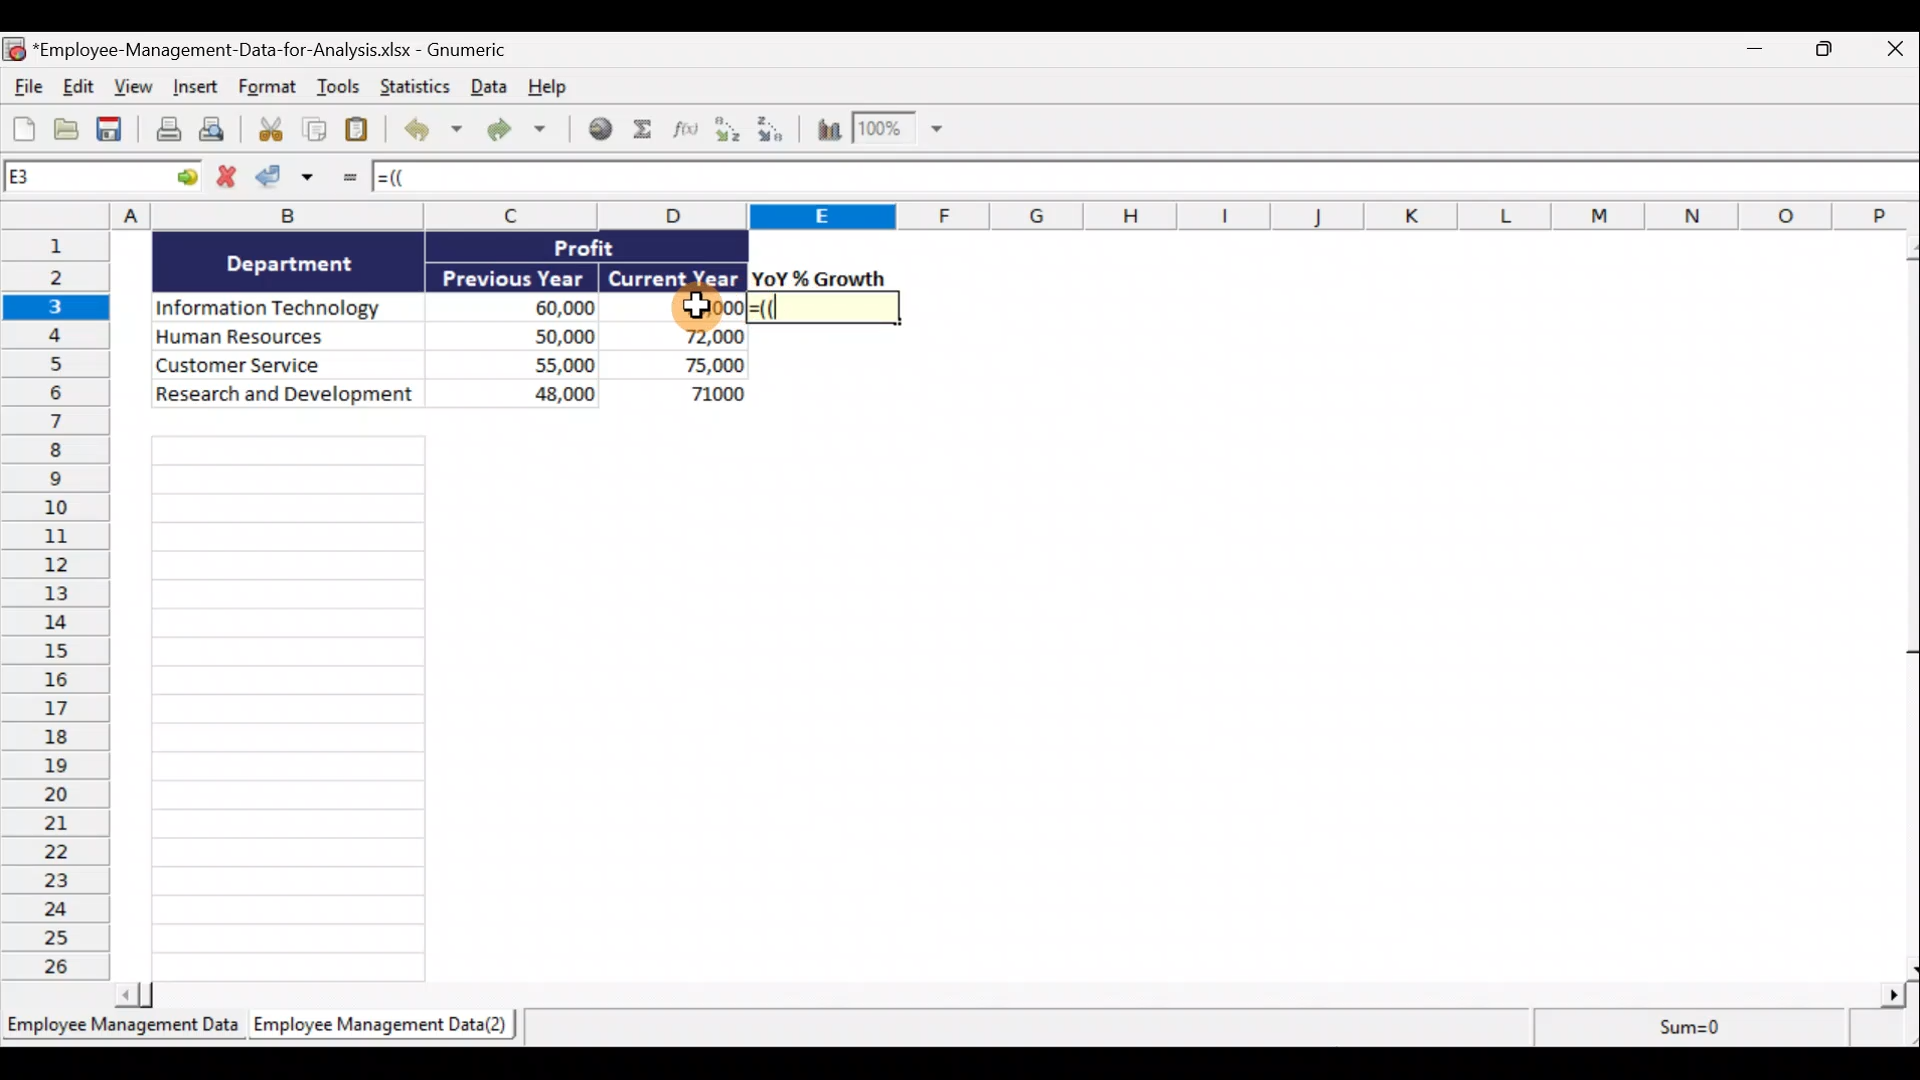 This screenshot has width=1920, height=1080. Describe the element at coordinates (193, 89) in the screenshot. I see `Insert` at that location.